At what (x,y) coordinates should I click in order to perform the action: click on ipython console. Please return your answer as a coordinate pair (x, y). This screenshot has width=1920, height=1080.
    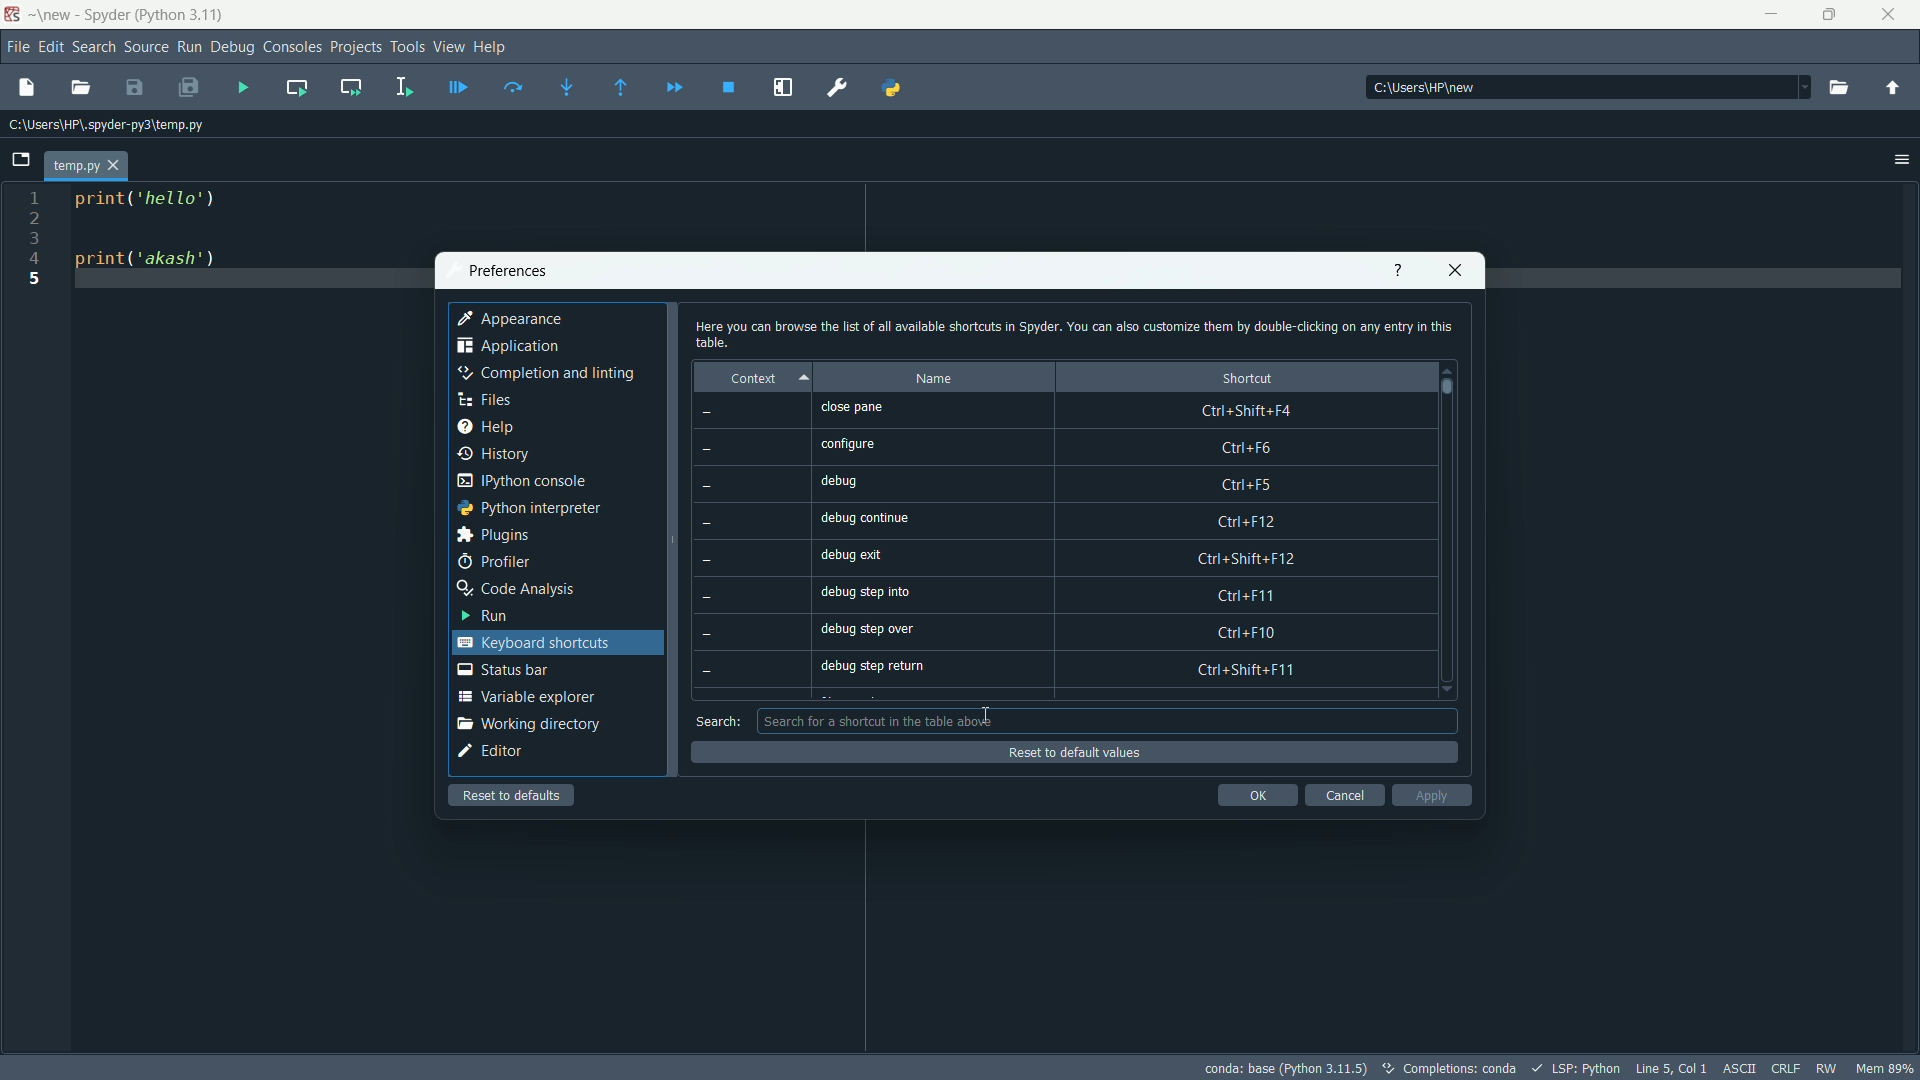
    Looking at the image, I should click on (530, 480).